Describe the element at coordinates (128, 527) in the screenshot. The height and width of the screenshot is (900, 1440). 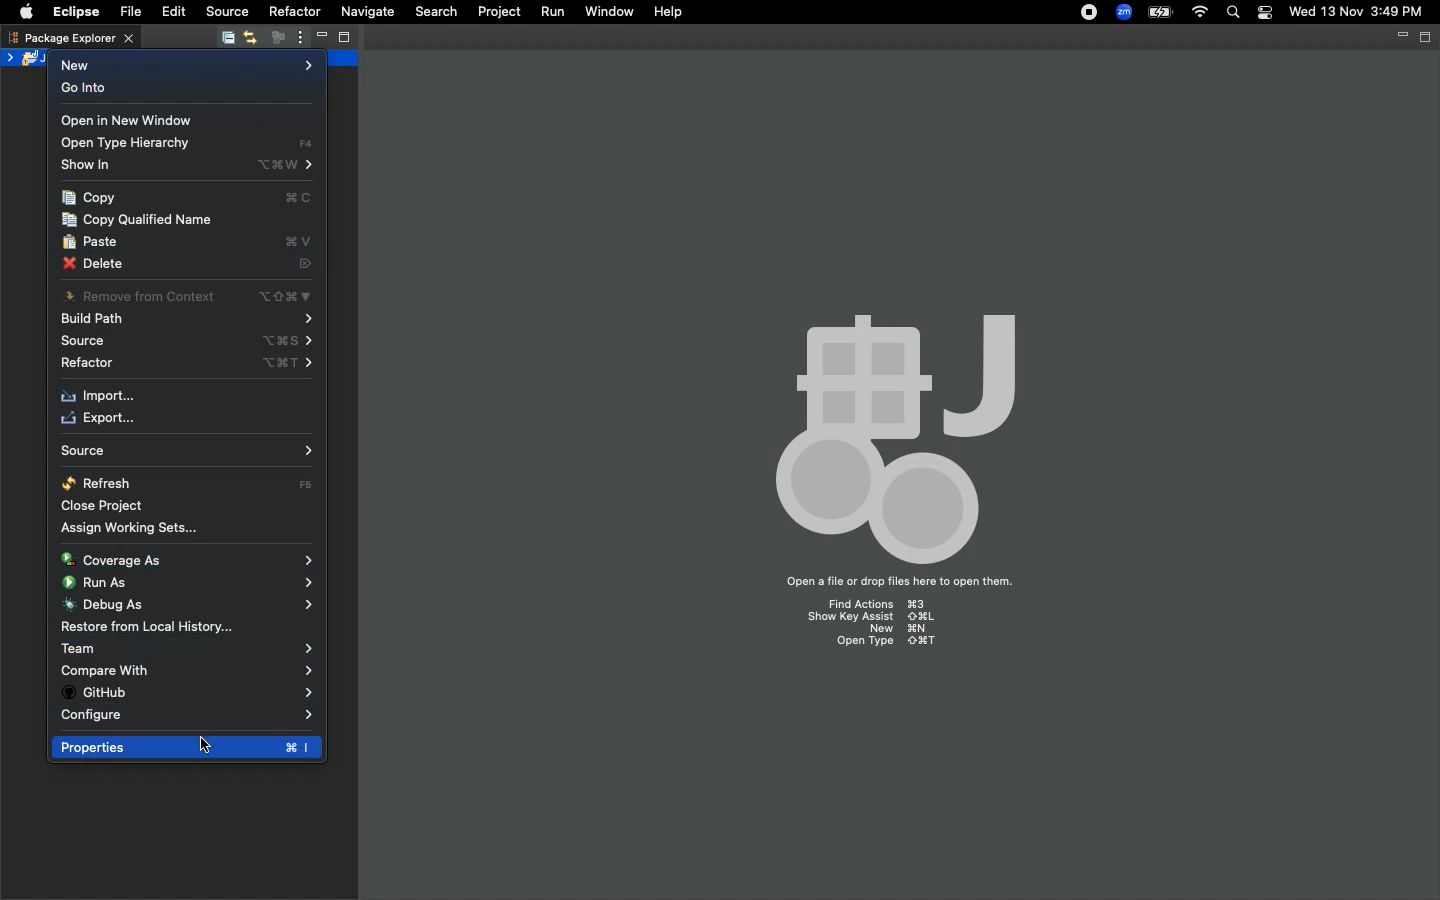
I see `Assign working sets` at that location.